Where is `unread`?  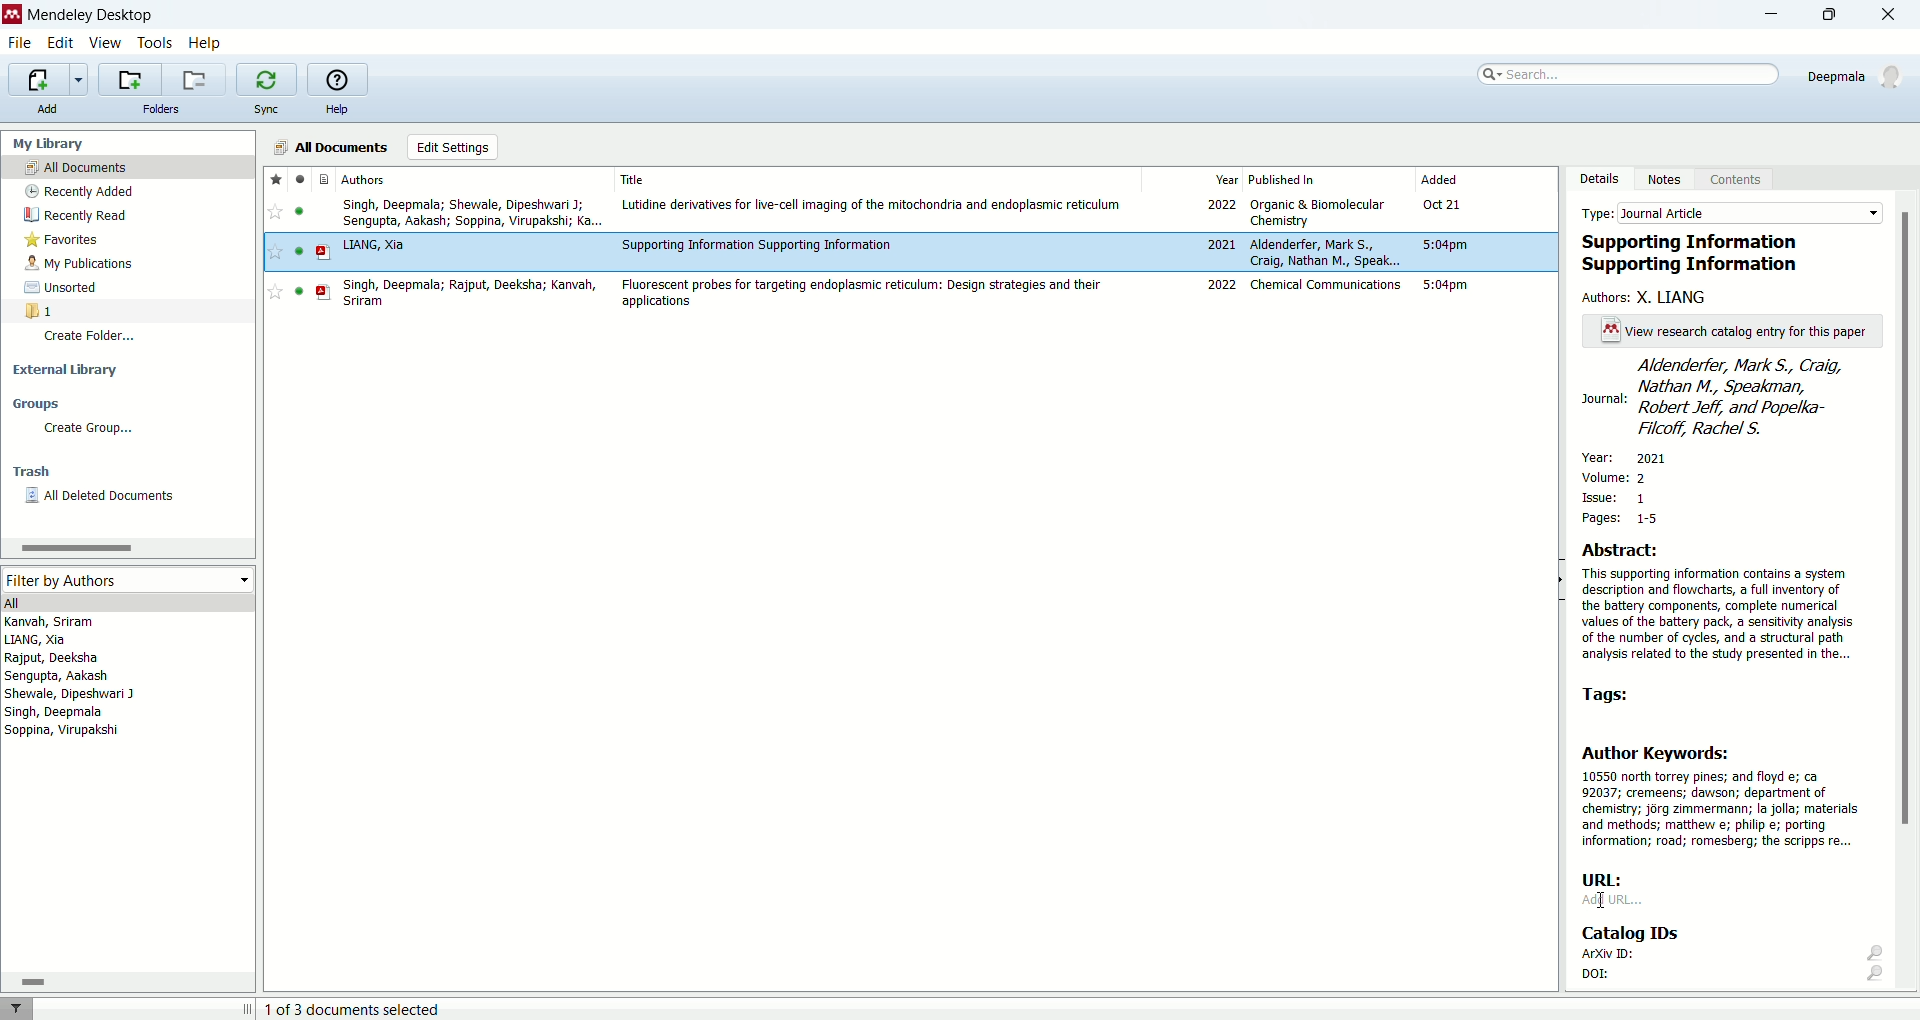
unread is located at coordinates (298, 211).